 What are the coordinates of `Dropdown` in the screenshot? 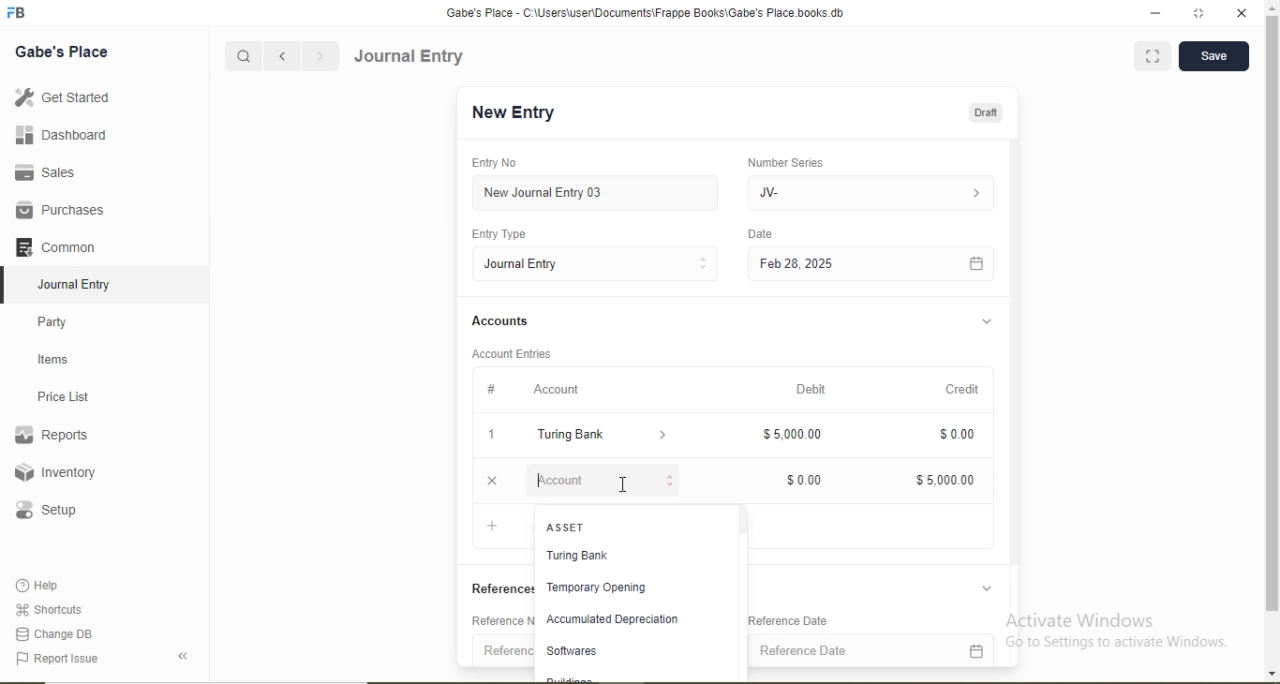 It's located at (663, 436).